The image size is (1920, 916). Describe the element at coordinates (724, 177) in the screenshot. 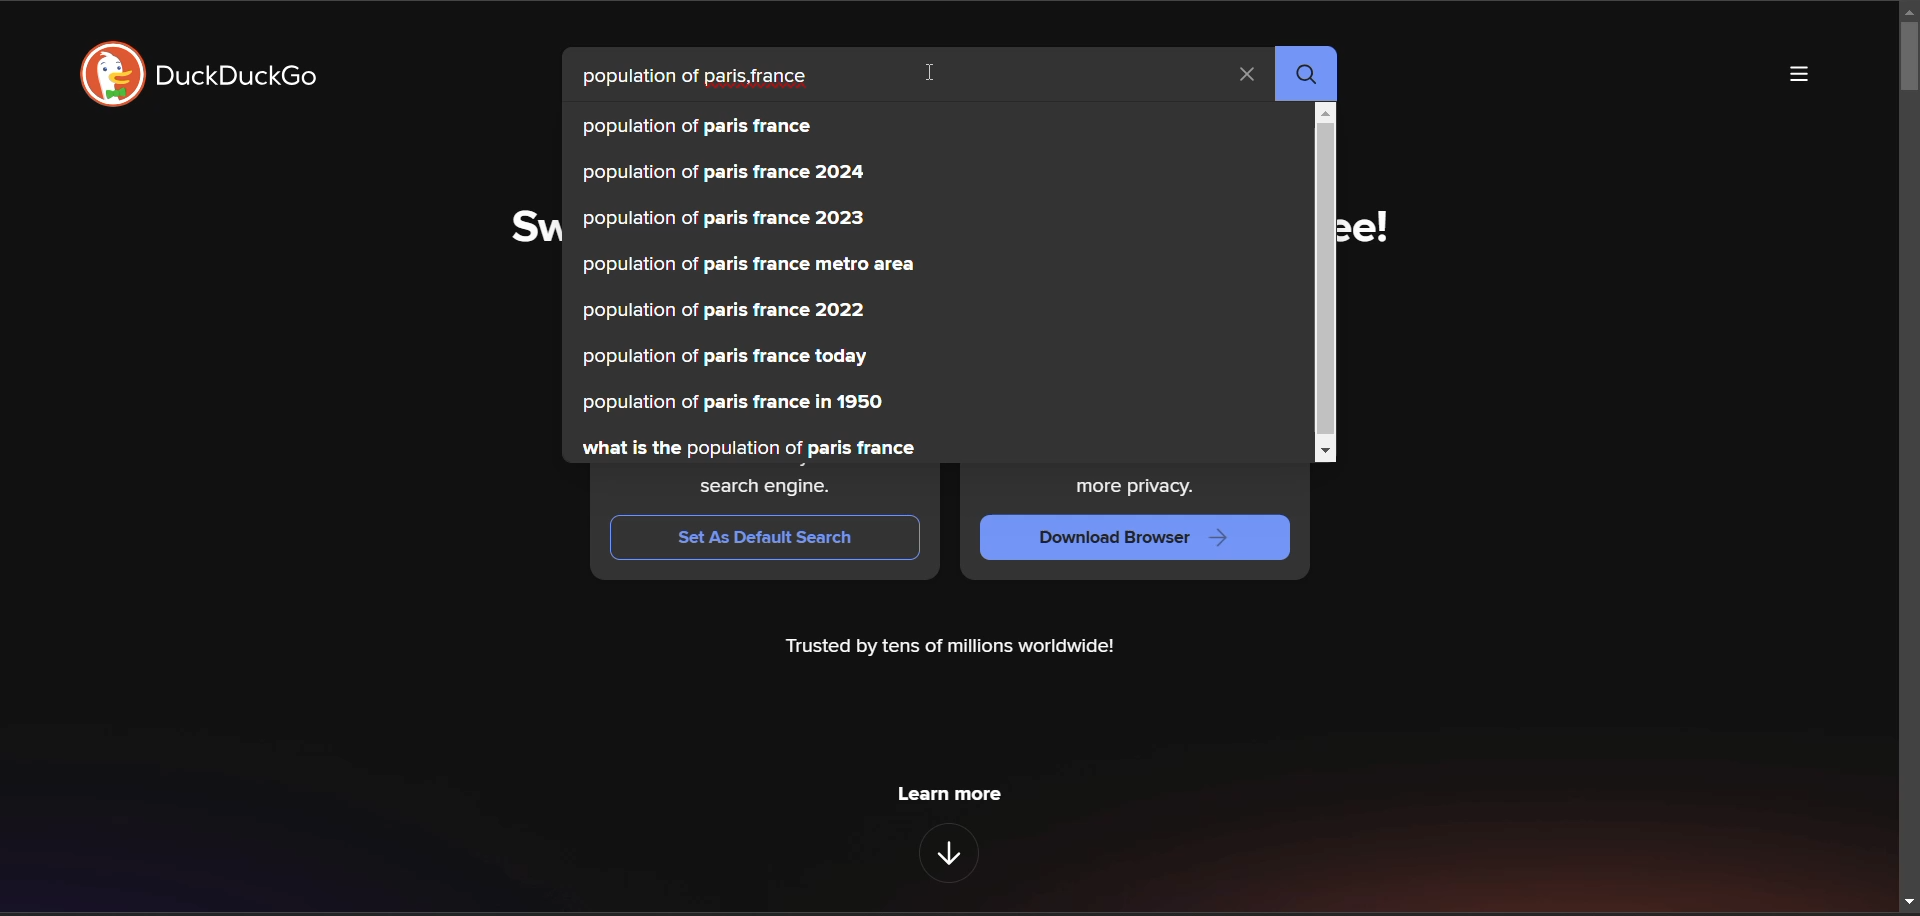

I see `population of paris france 2024` at that location.